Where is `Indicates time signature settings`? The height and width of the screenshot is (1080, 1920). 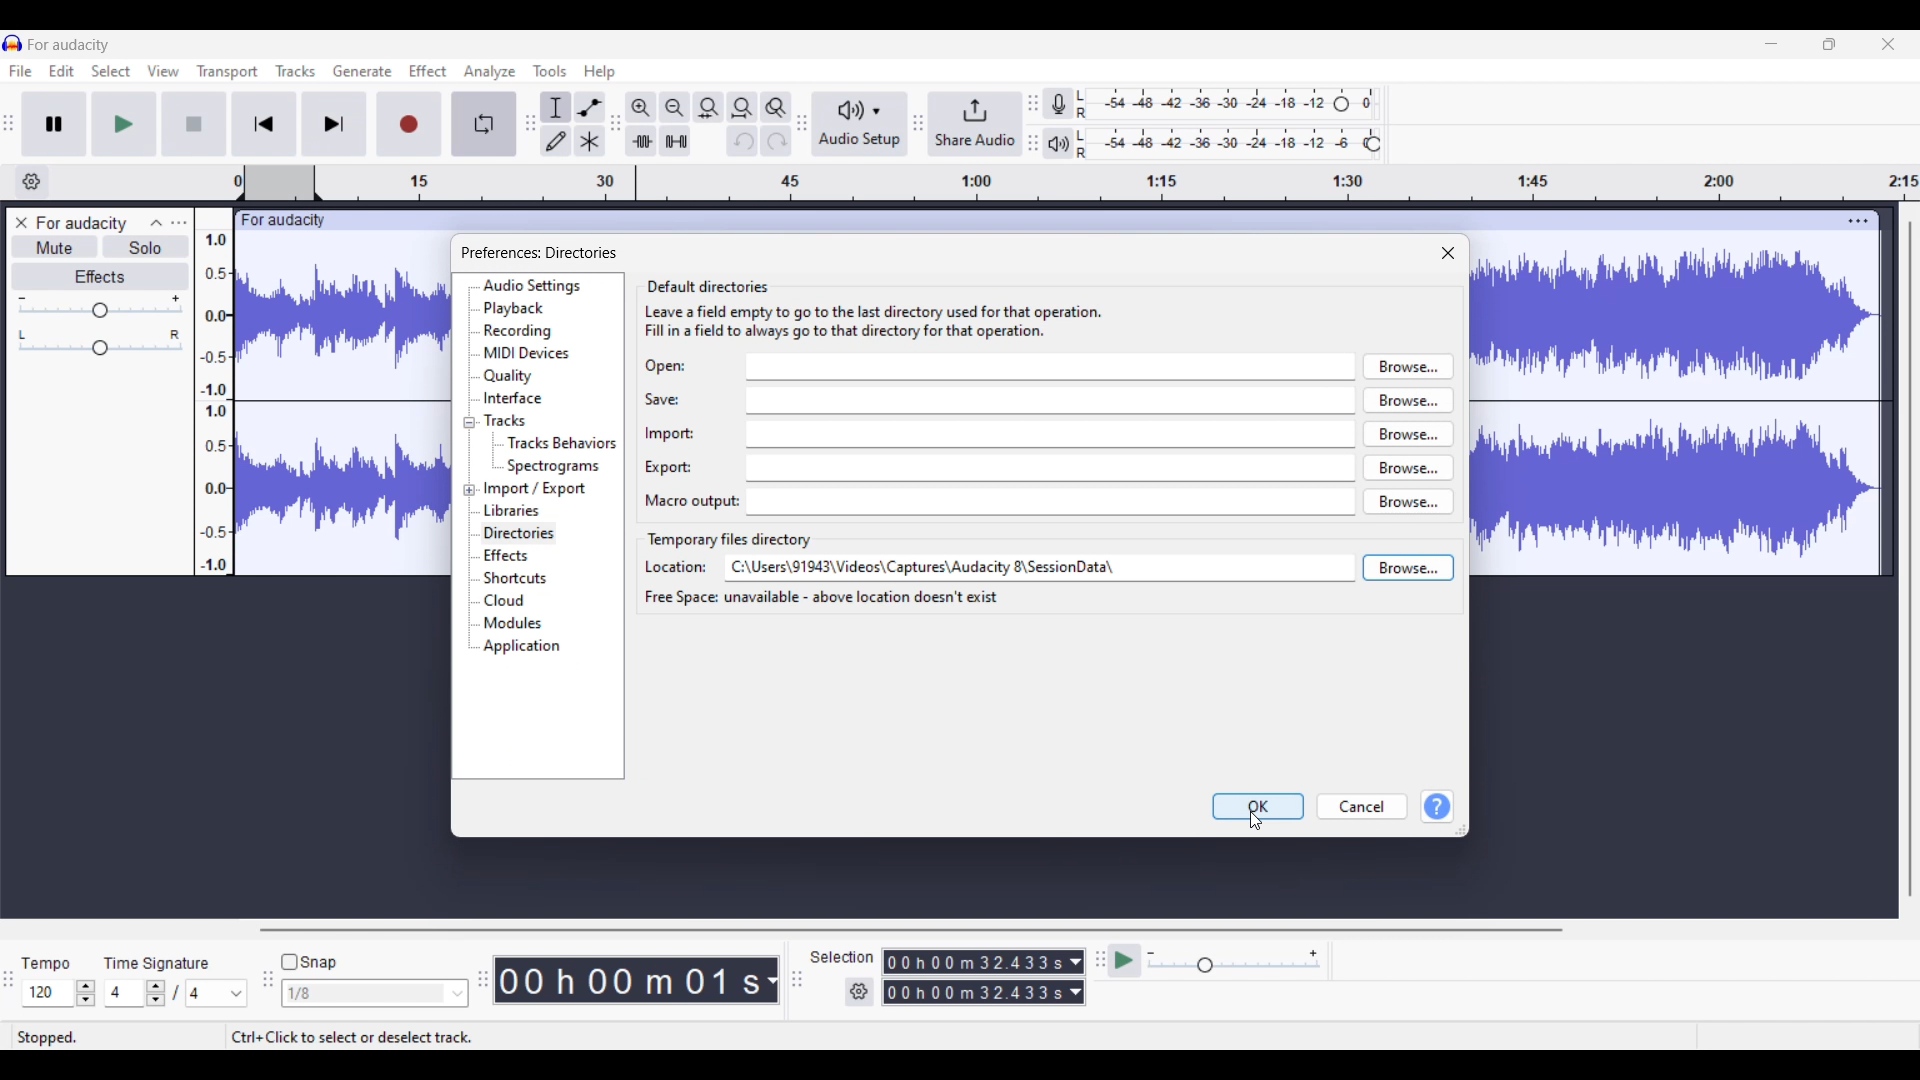
Indicates time signature settings is located at coordinates (157, 963).